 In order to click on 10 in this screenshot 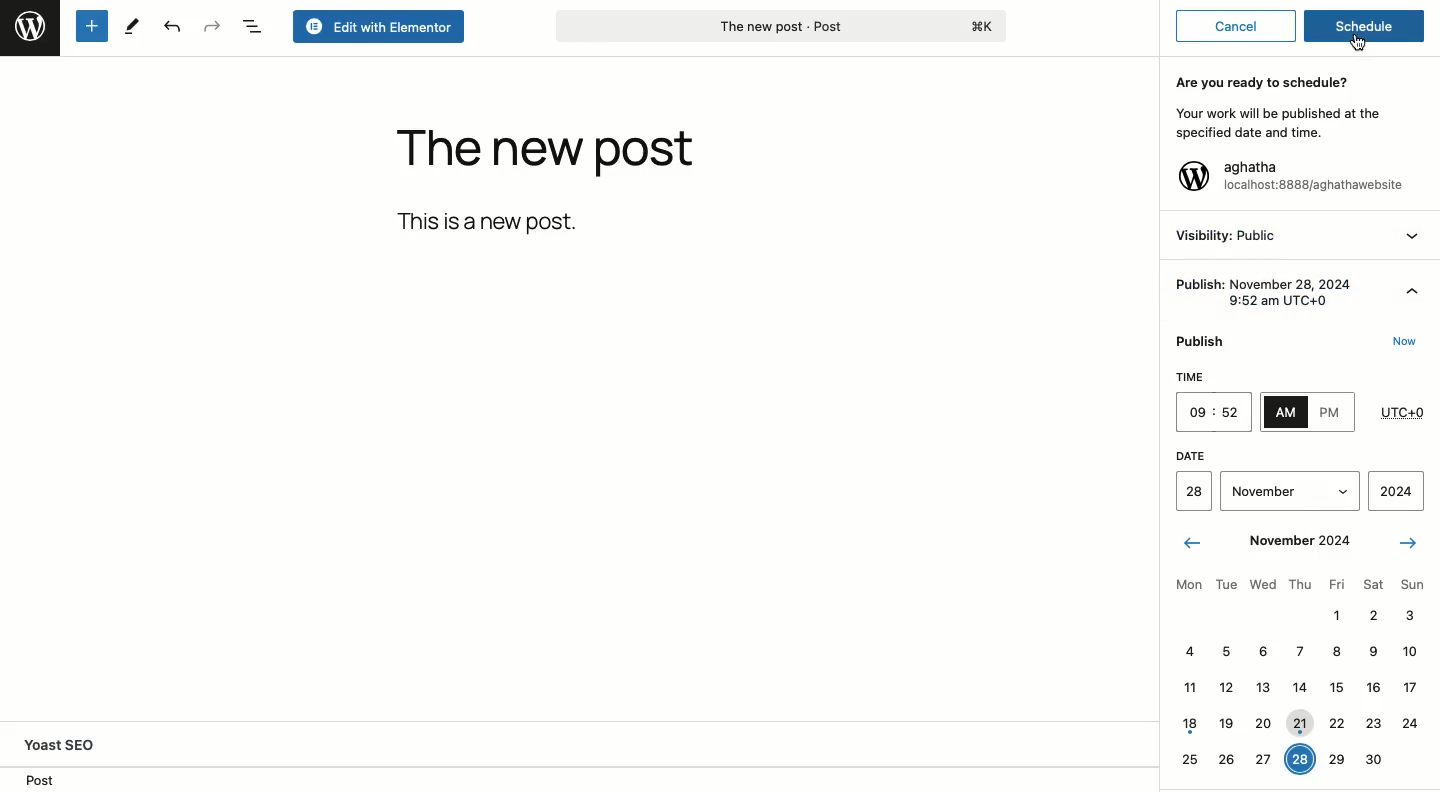, I will do `click(1409, 648)`.